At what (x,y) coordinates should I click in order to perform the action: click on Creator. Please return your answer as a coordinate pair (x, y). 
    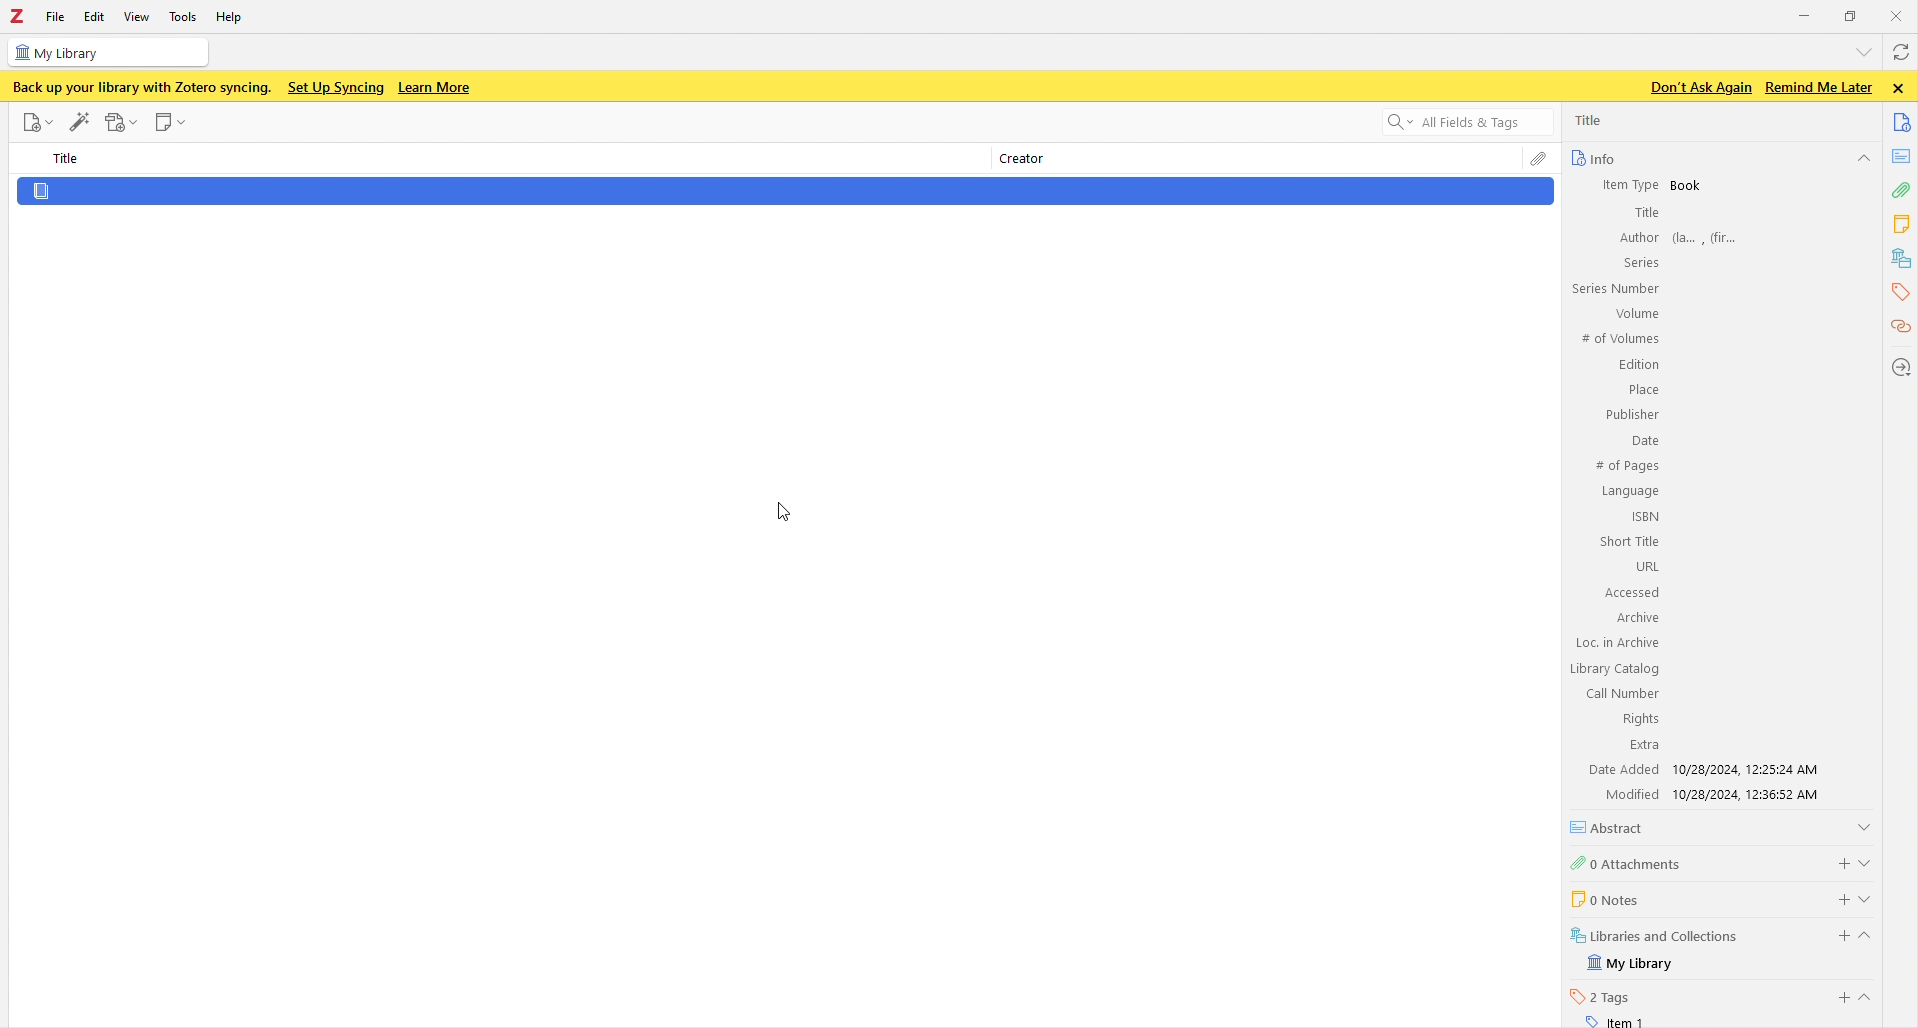
    Looking at the image, I should click on (1017, 161).